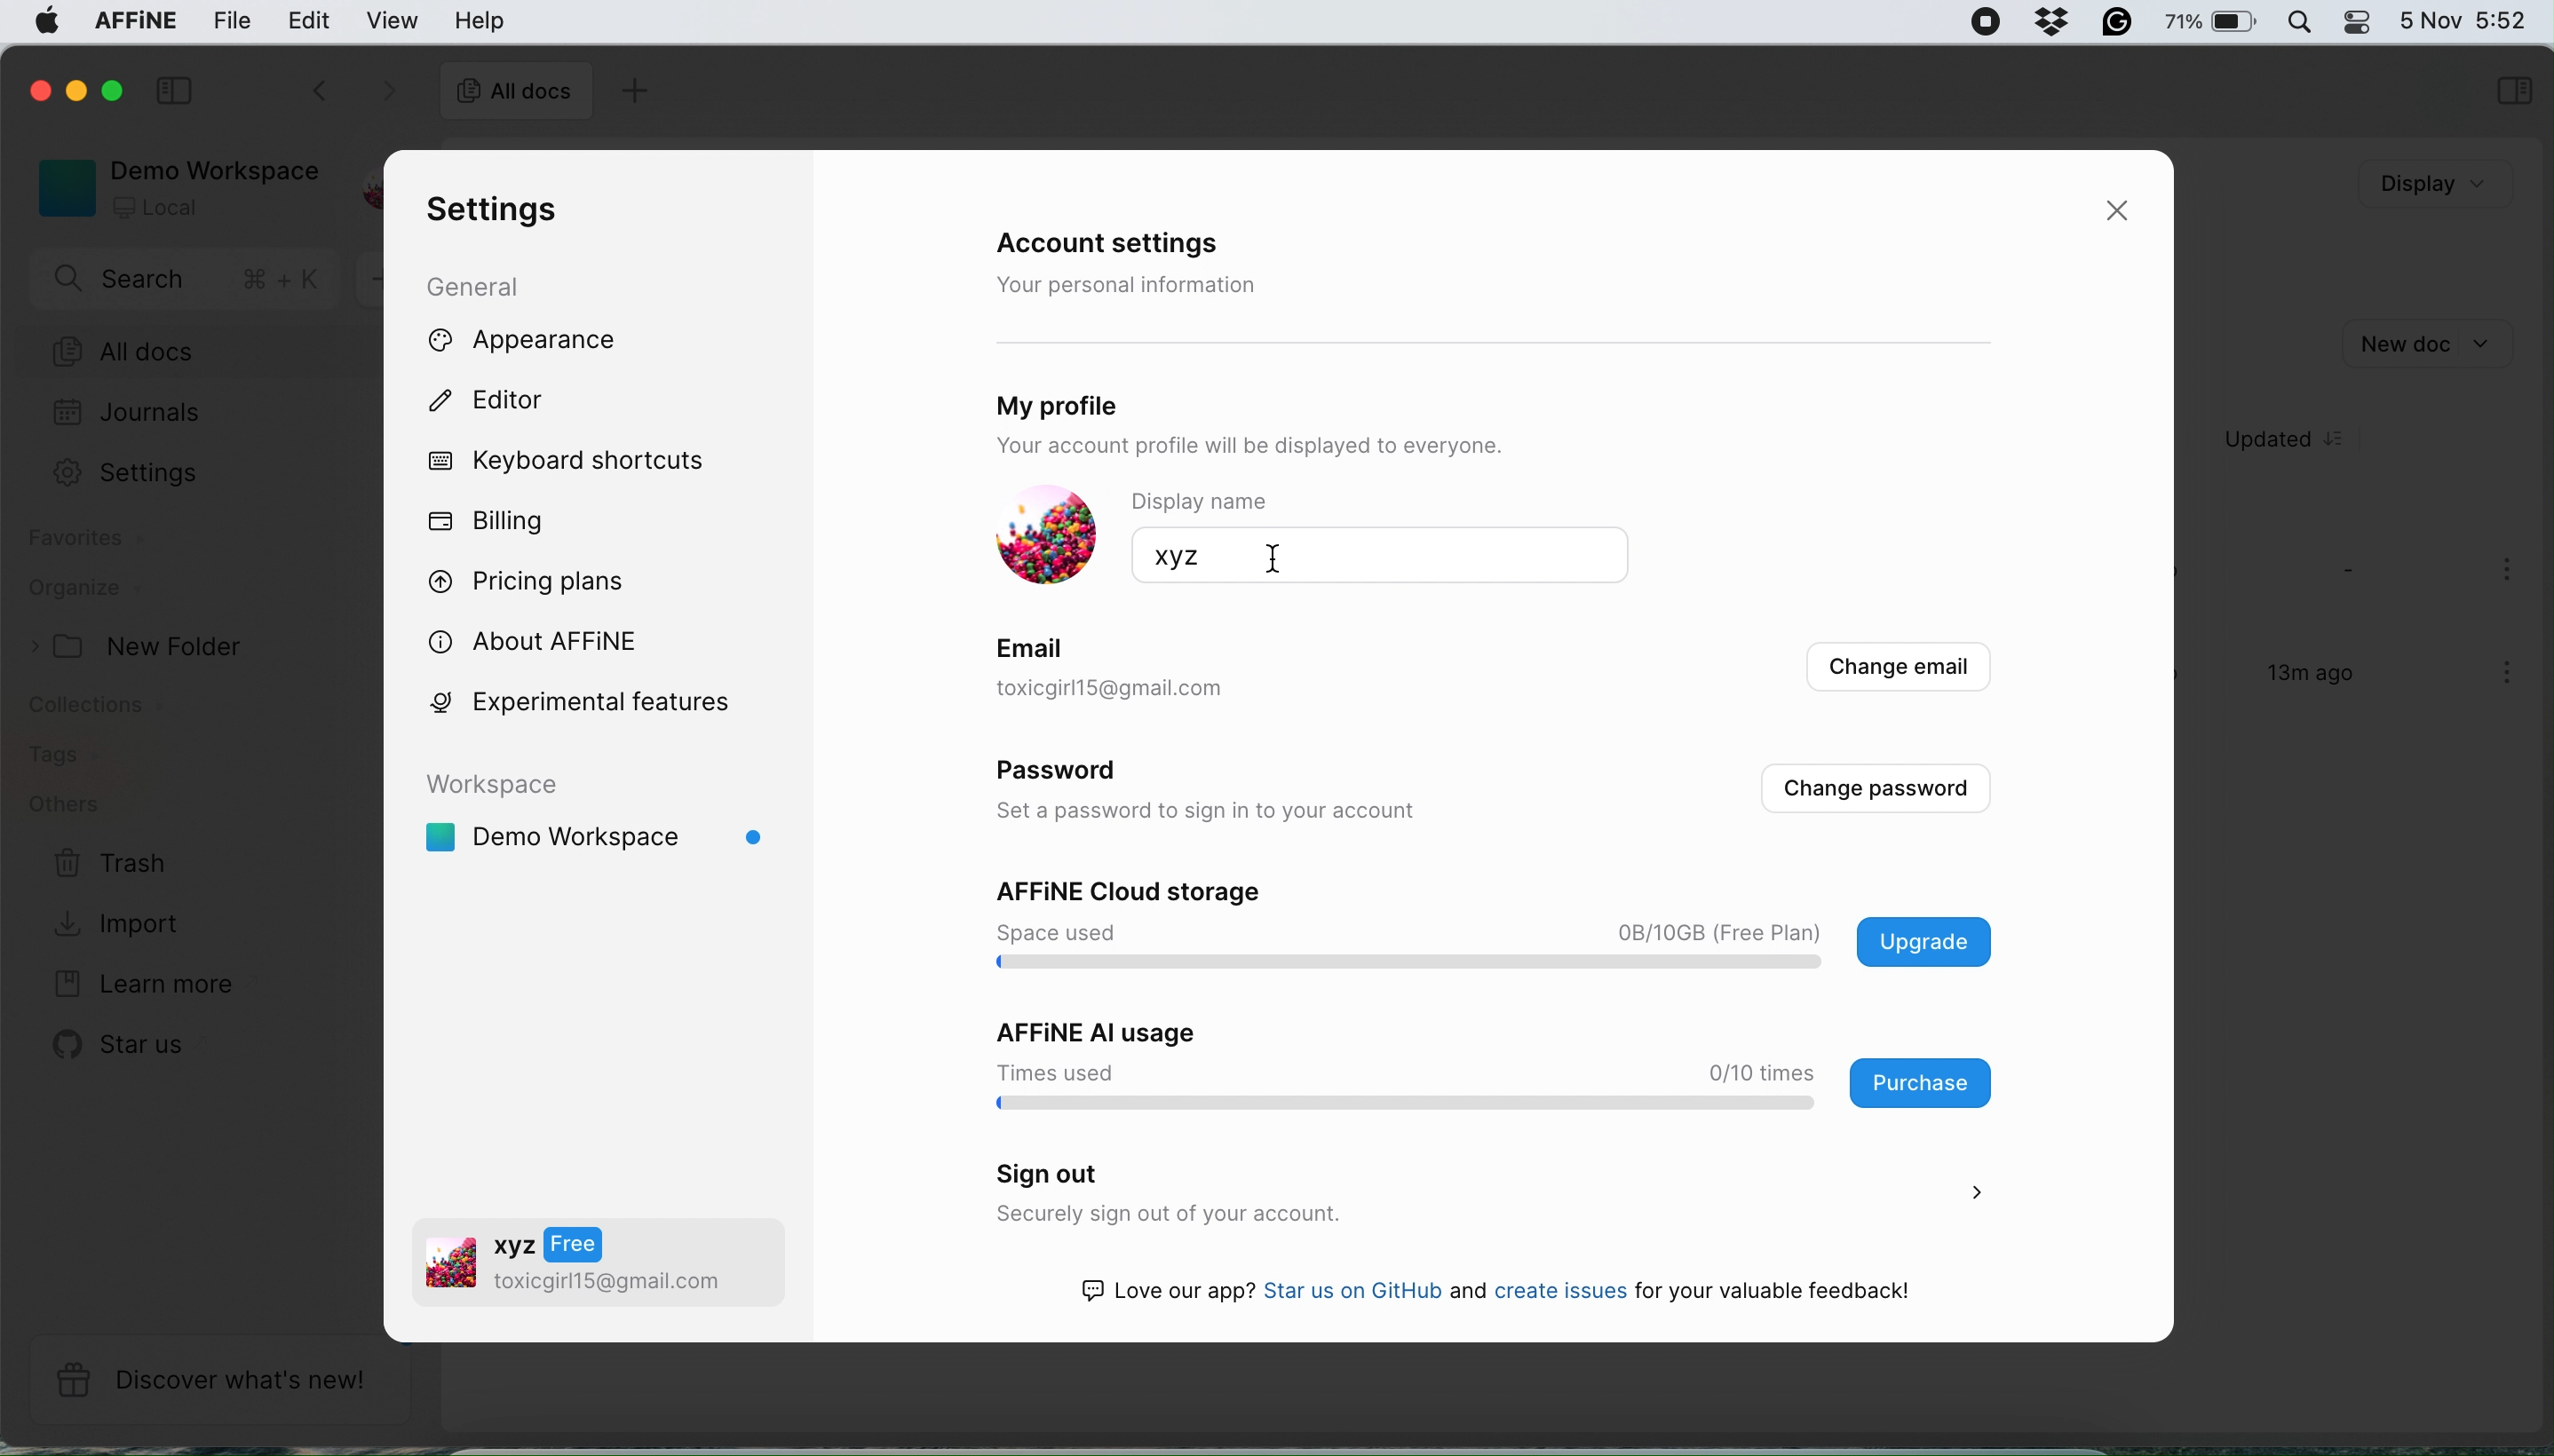 This screenshot has height=1456, width=2554. Describe the element at coordinates (310, 19) in the screenshot. I see `edit` at that location.